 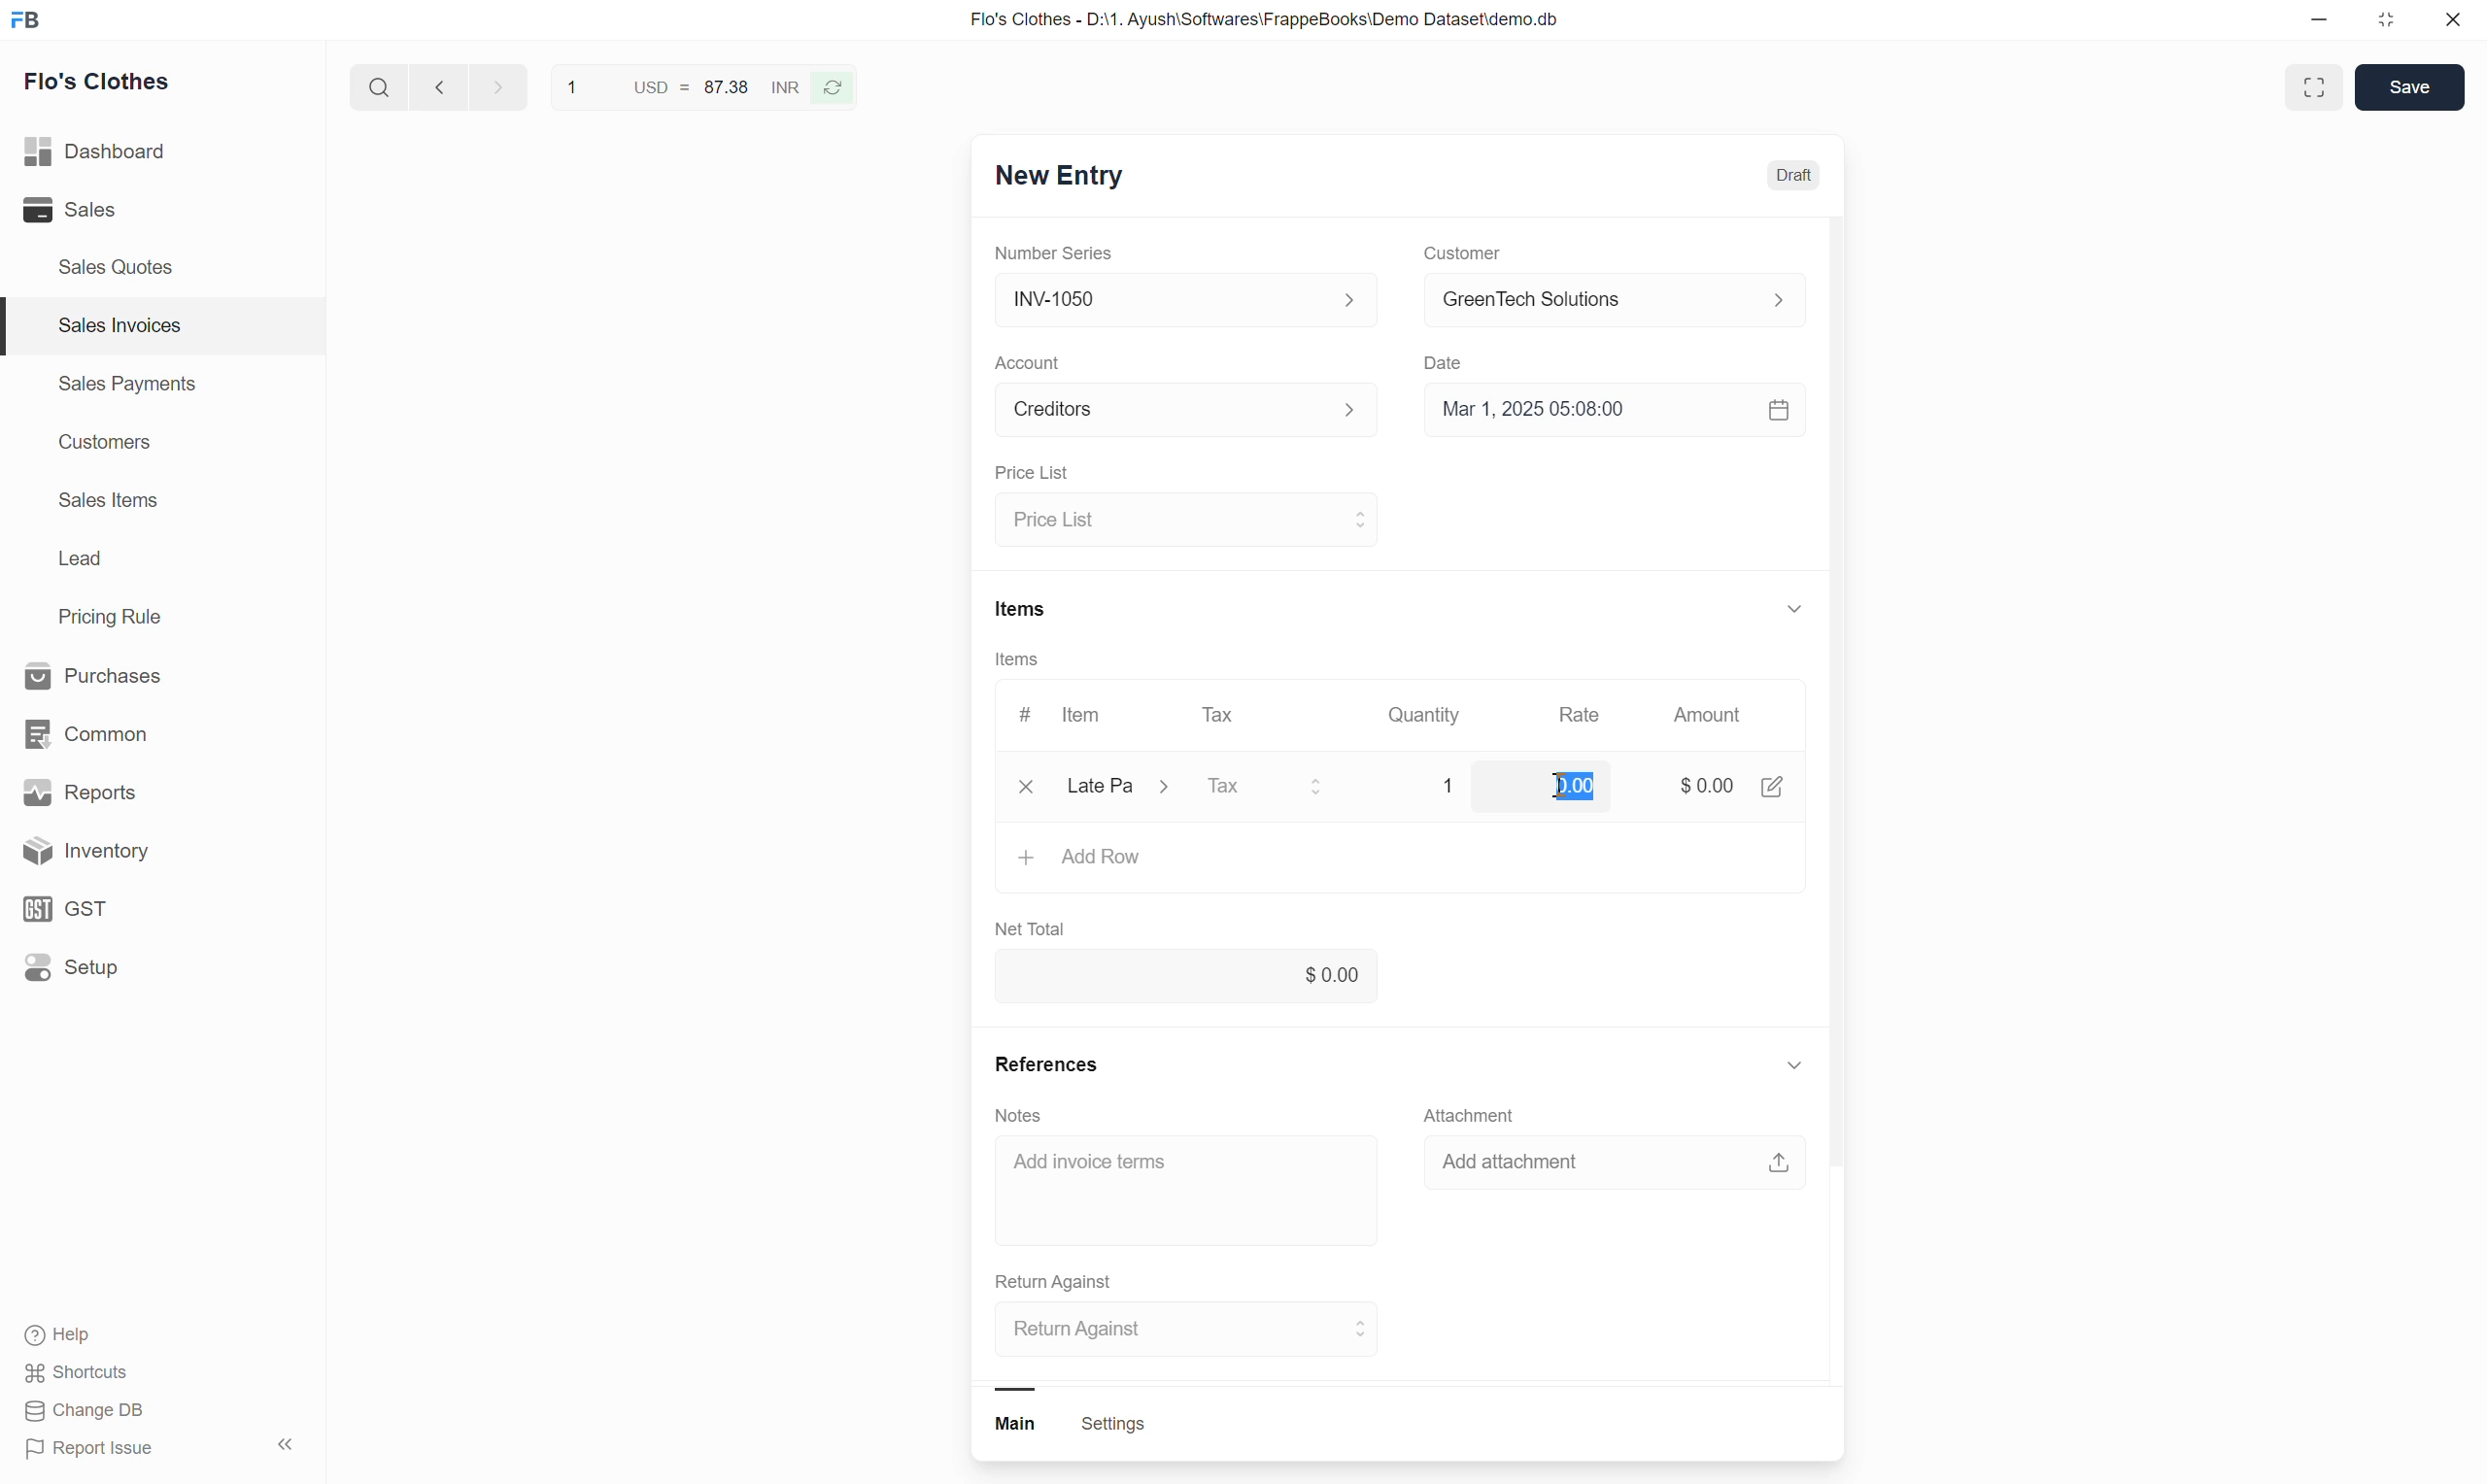 I want to click on show or hide references , so click(x=1796, y=1070).